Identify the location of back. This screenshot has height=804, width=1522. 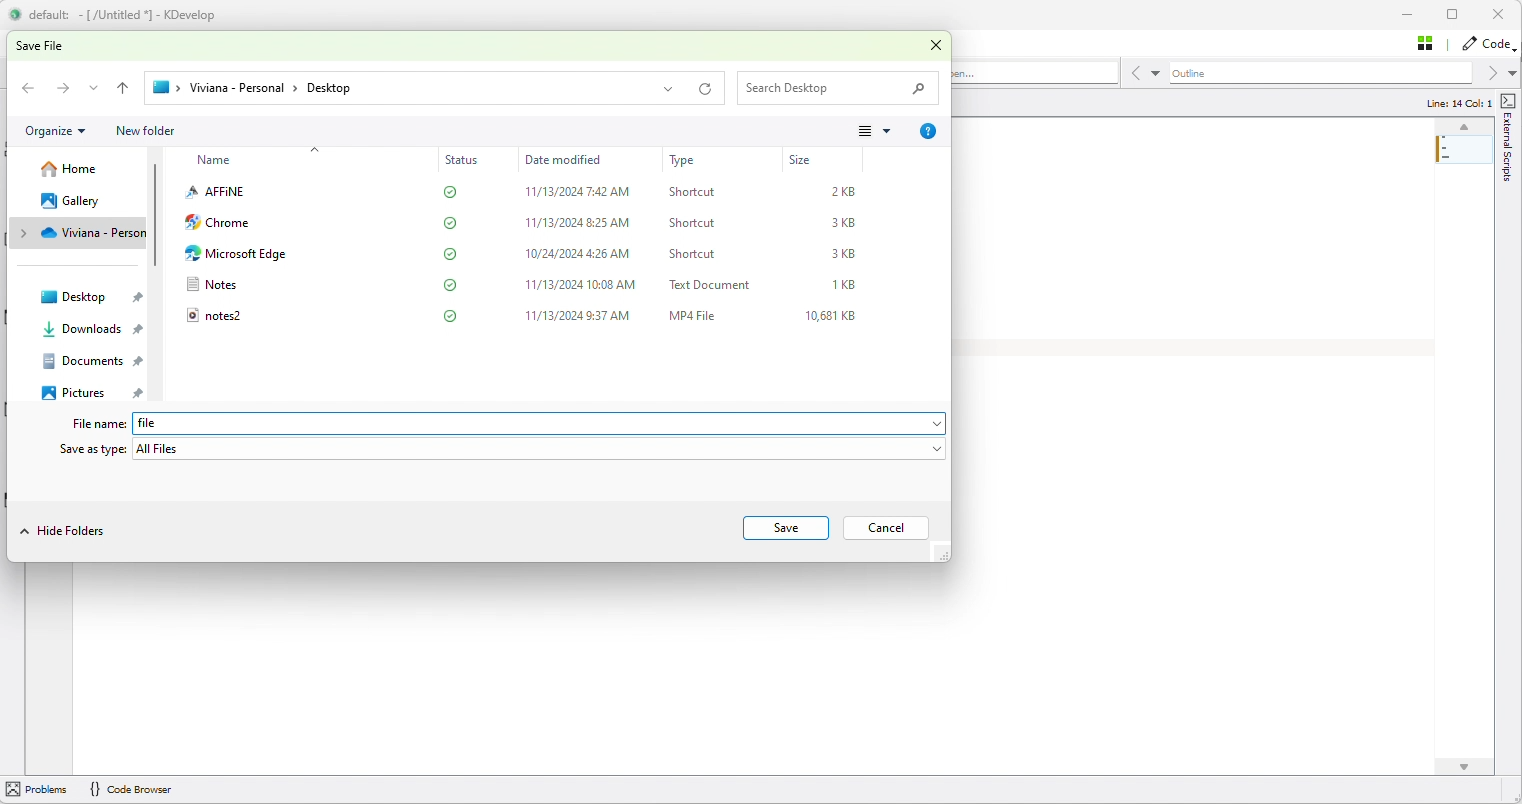
(124, 88).